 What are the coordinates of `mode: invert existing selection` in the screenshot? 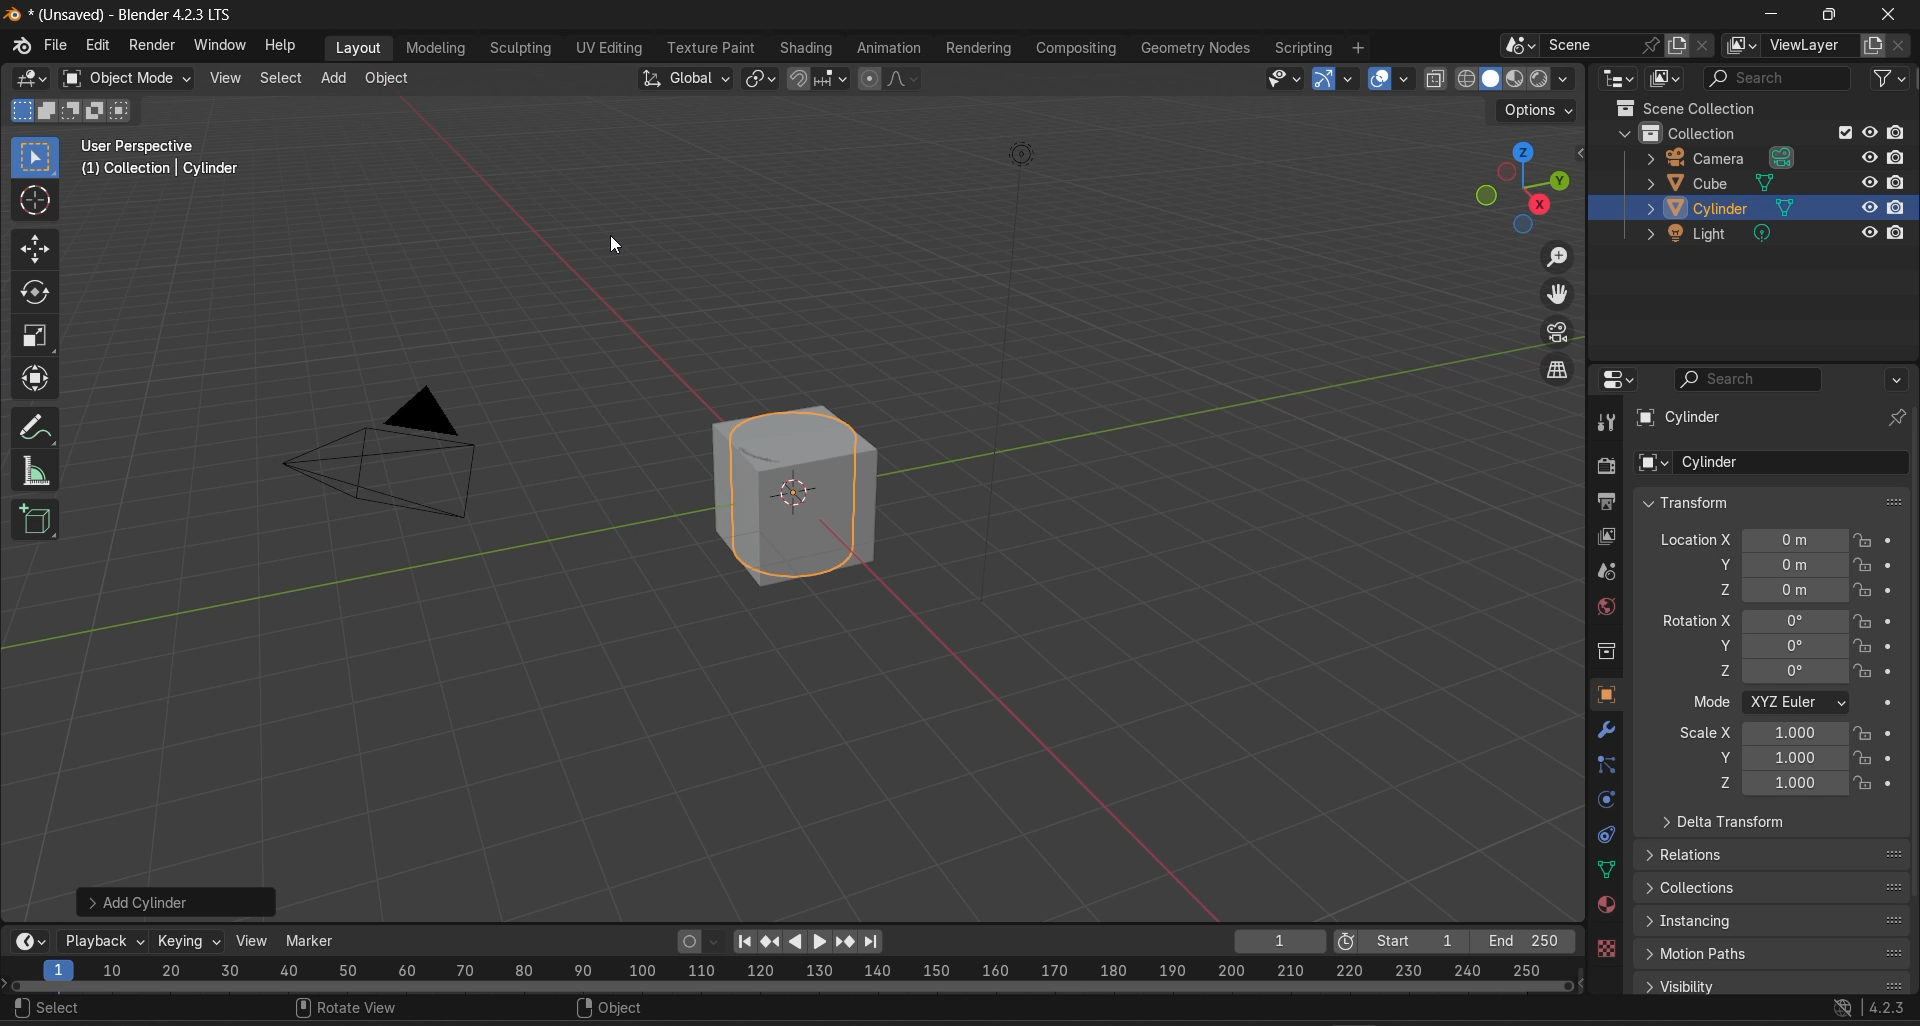 It's located at (97, 110).